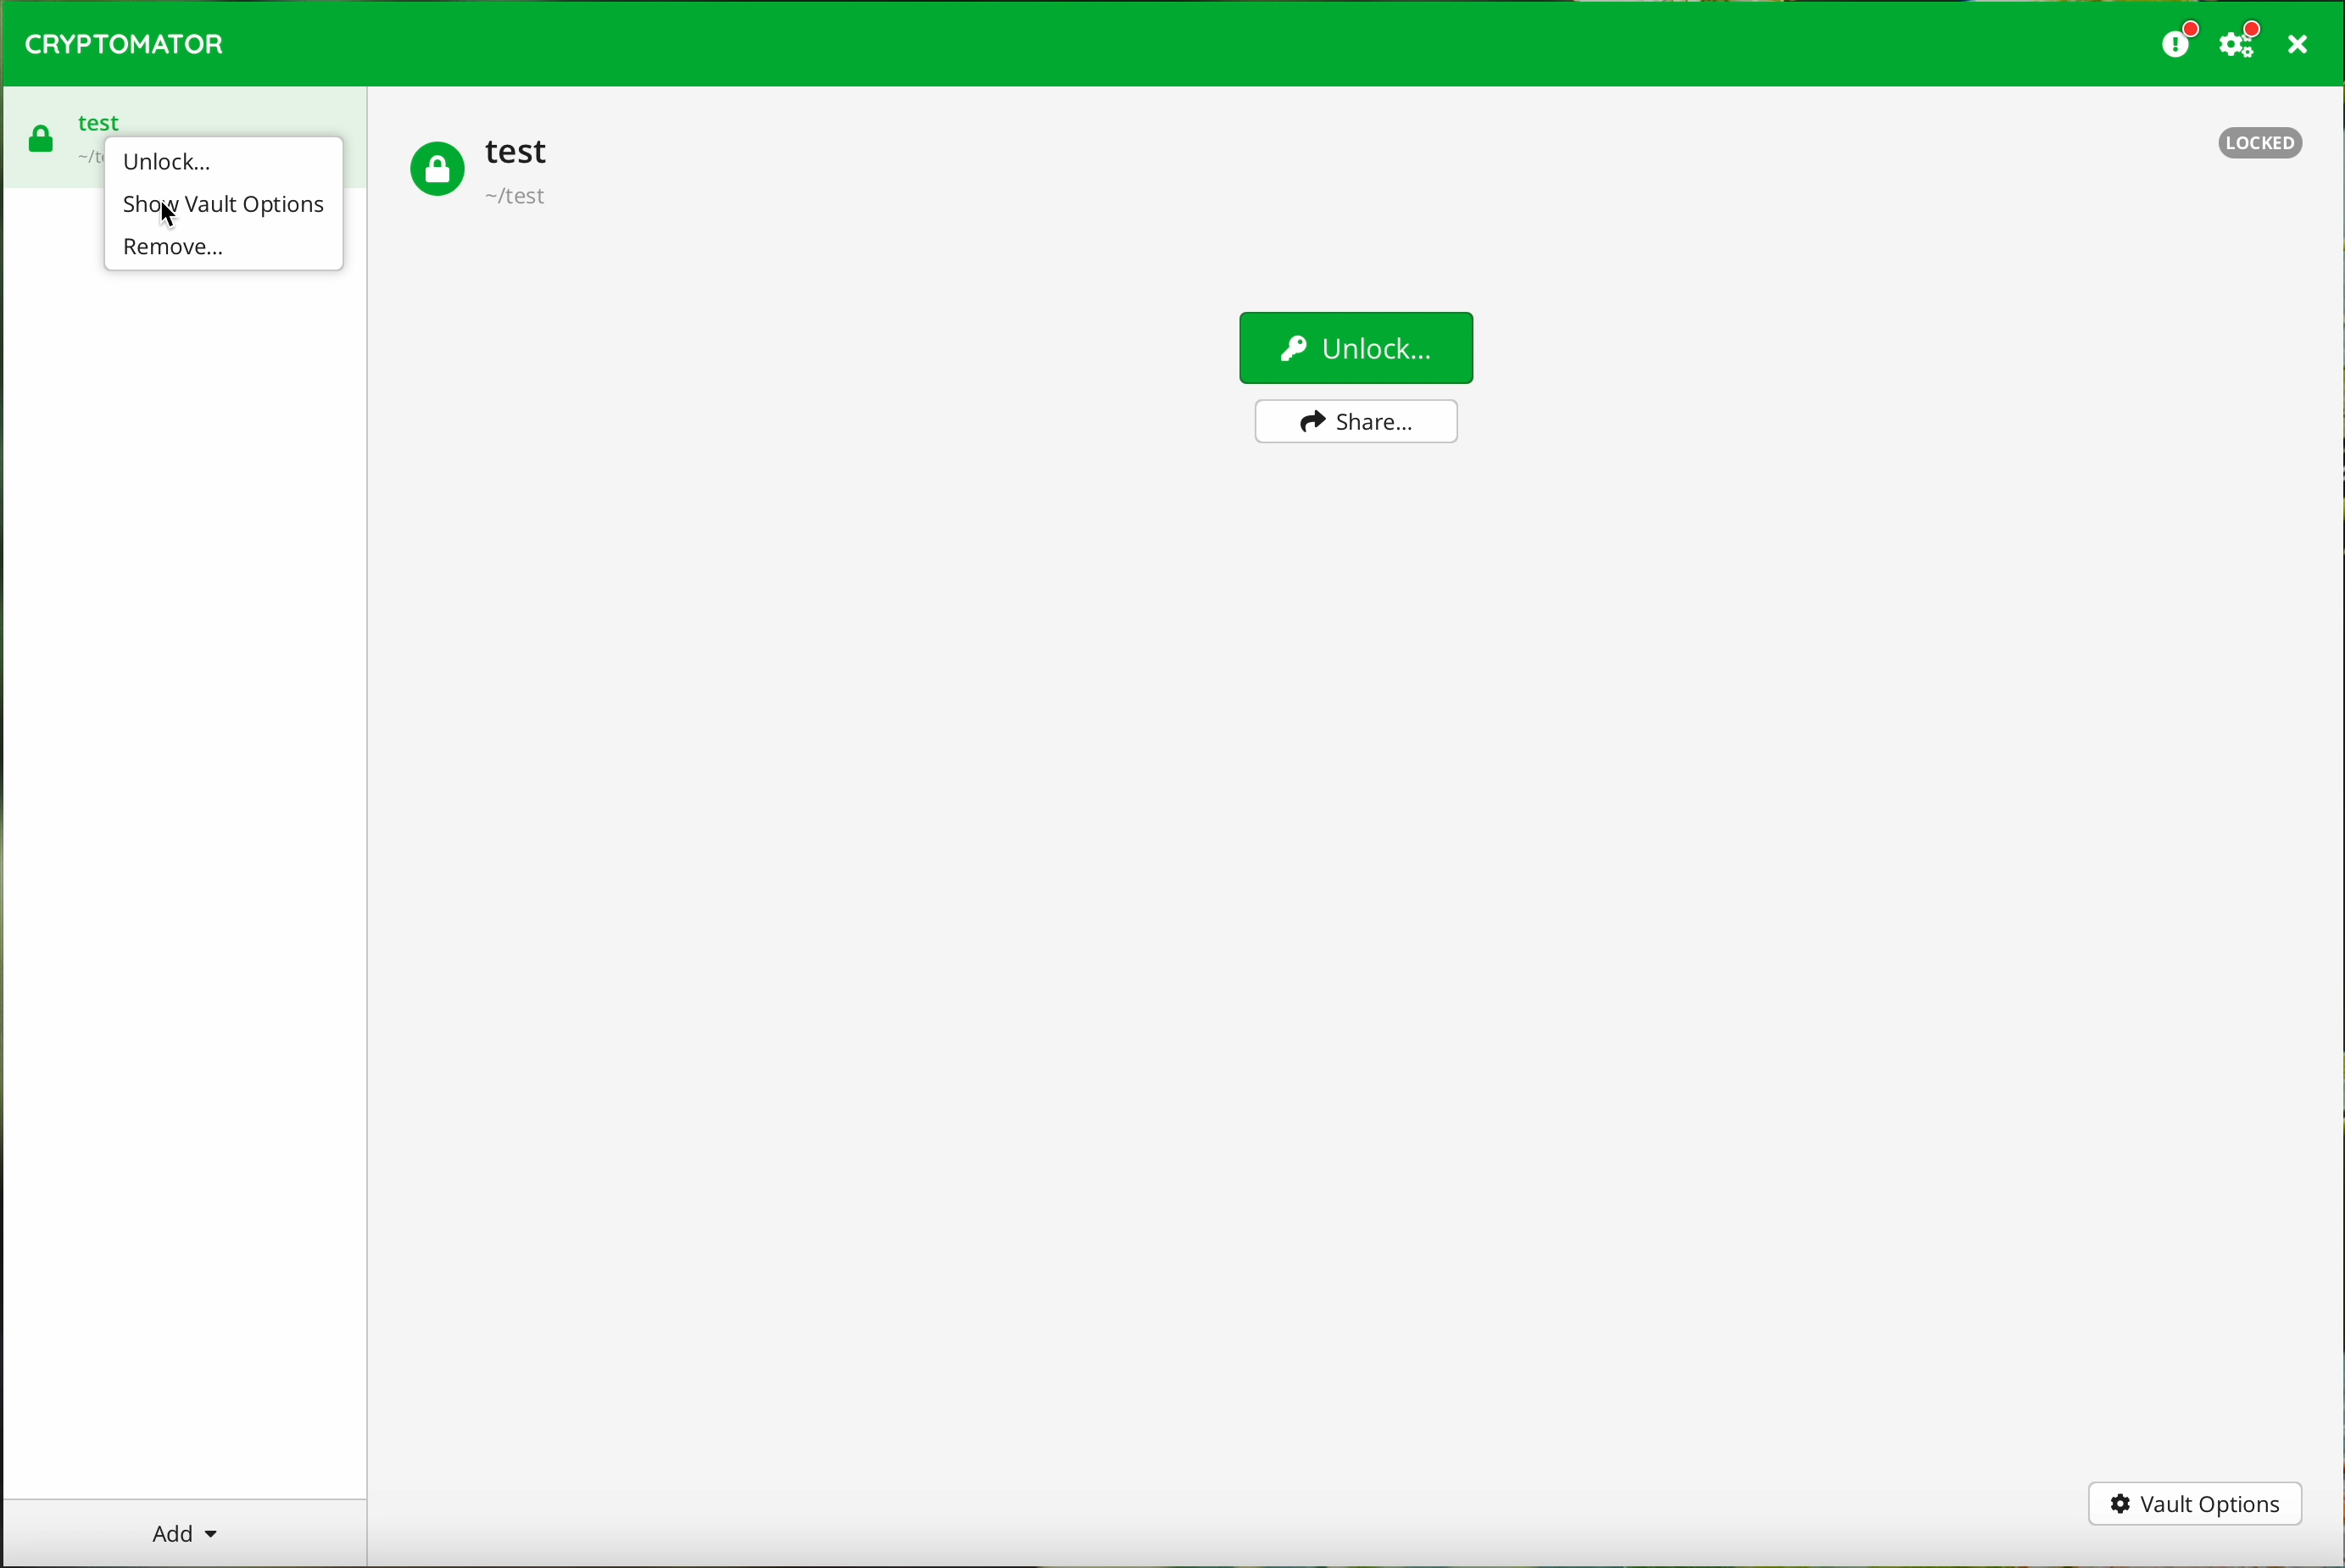 The width and height of the screenshot is (2345, 1568). I want to click on cryptomator, so click(126, 45).